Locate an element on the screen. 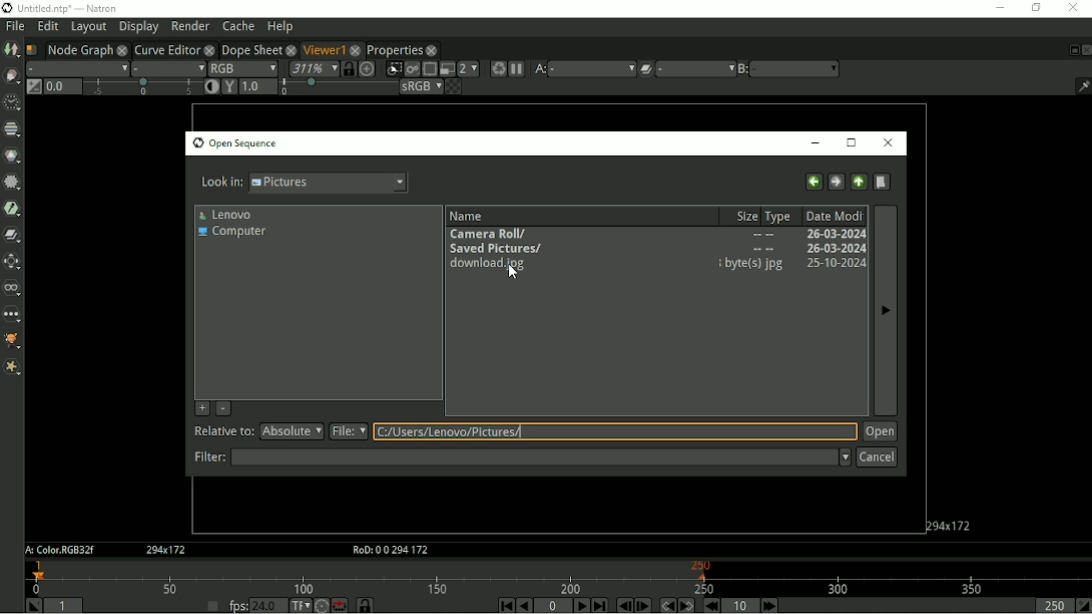  Next Increment is located at coordinates (769, 605).